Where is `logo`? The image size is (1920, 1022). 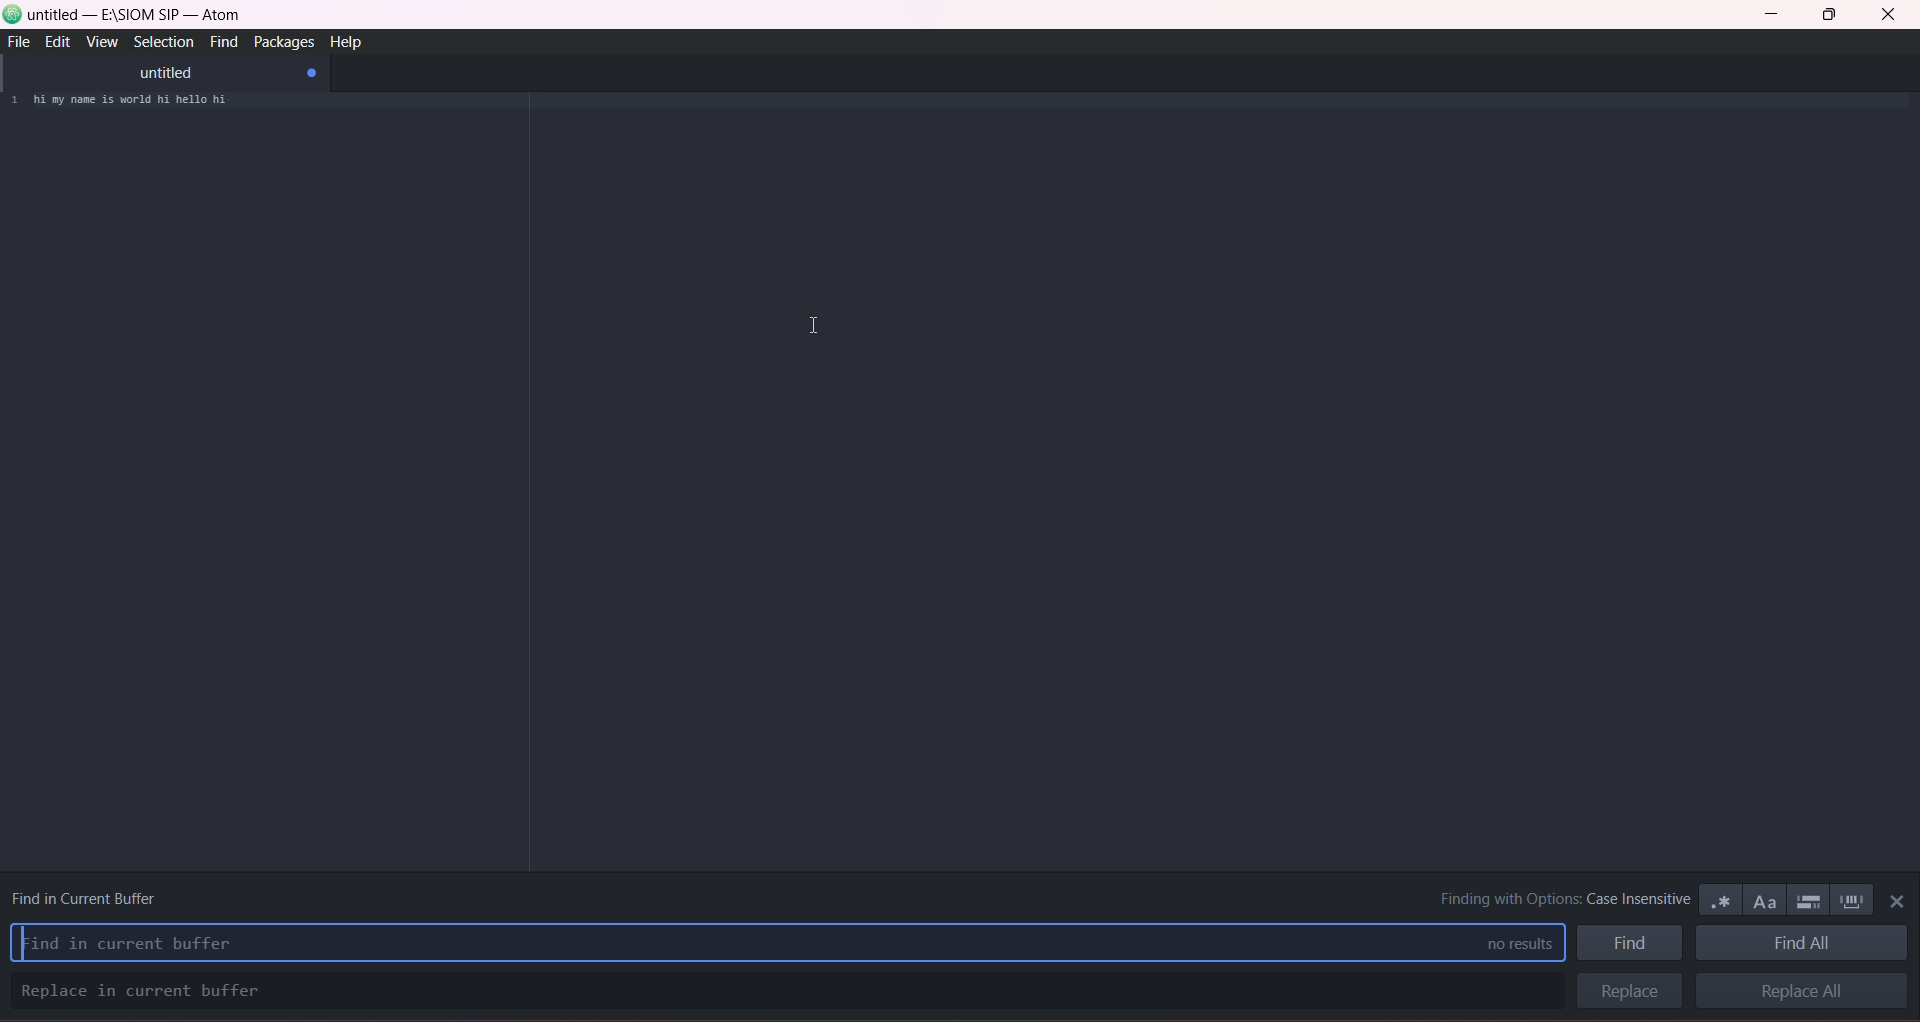
logo is located at coordinates (13, 17).